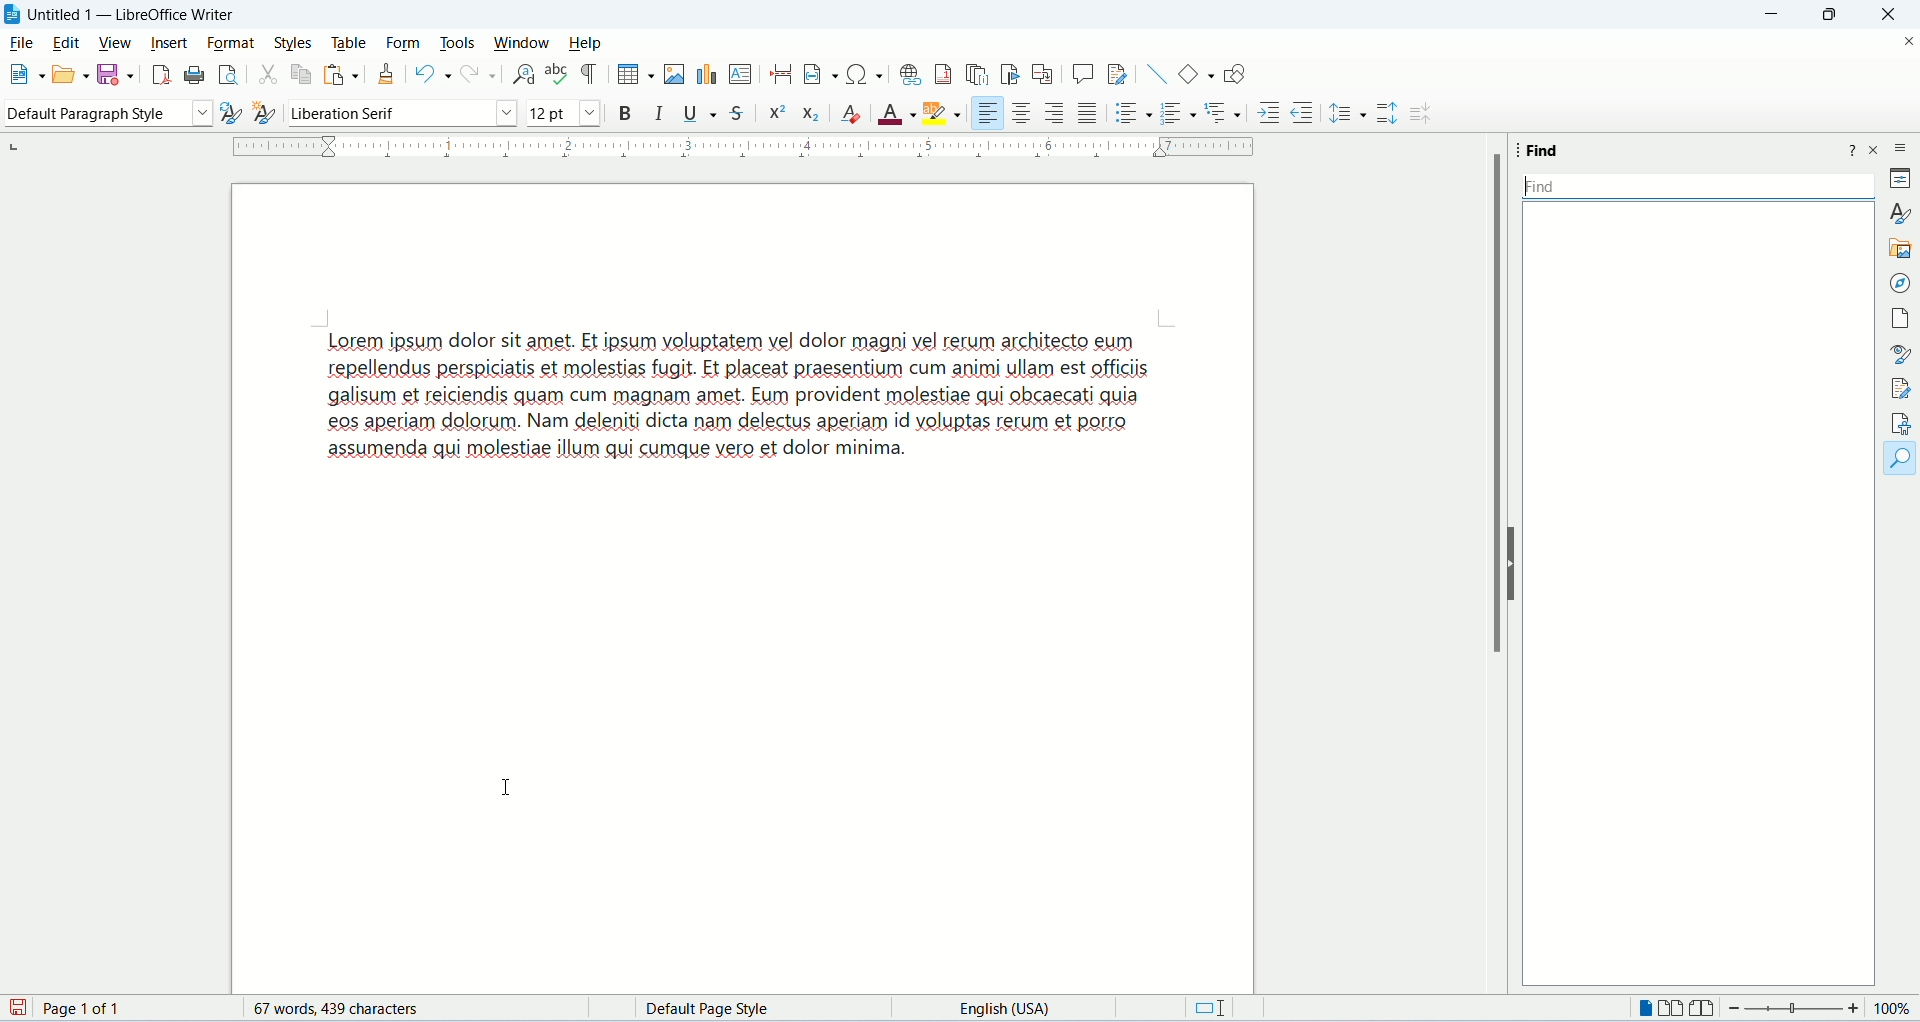 The height and width of the screenshot is (1022, 1920). Describe the element at coordinates (116, 75) in the screenshot. I see `save` at that location.